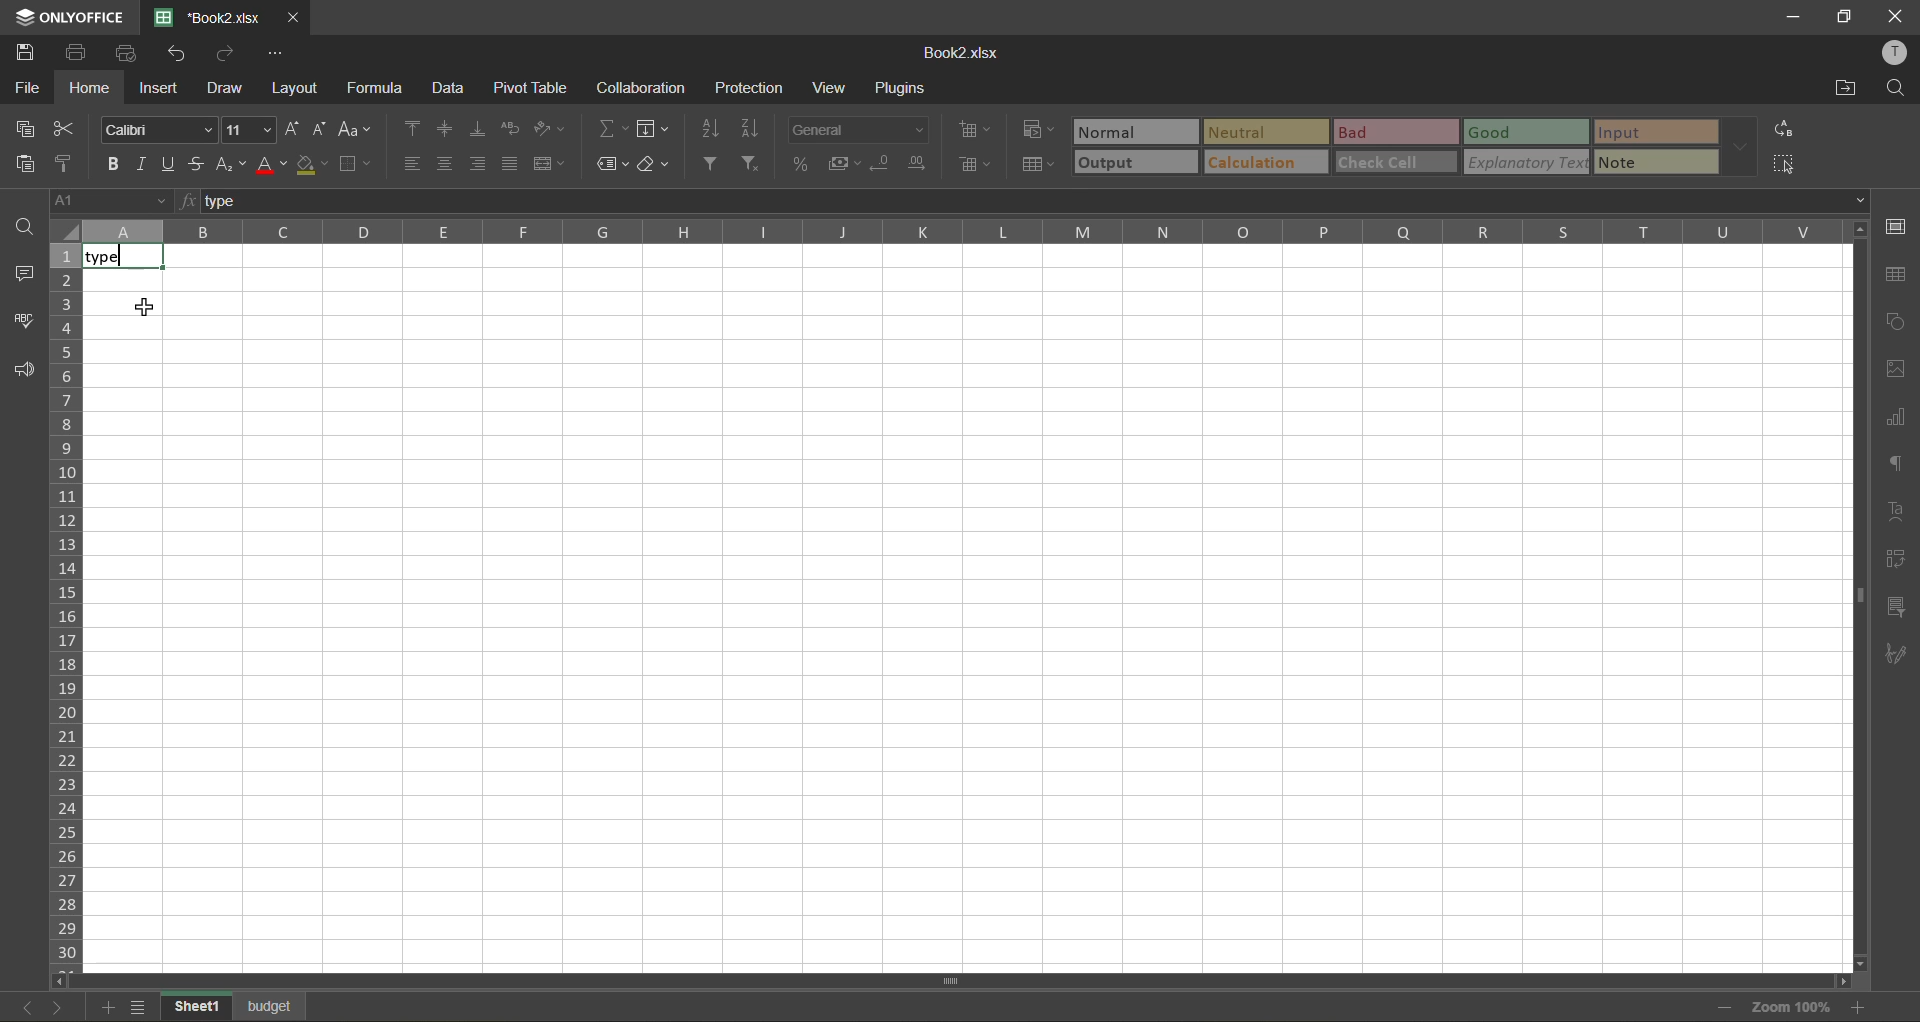 Image resolution: width=1920 pixels, height=1022 pixels. What do you see at coordinates (228, 86) in the screenshot?
I see `draw` at bounding box center [228, 86].